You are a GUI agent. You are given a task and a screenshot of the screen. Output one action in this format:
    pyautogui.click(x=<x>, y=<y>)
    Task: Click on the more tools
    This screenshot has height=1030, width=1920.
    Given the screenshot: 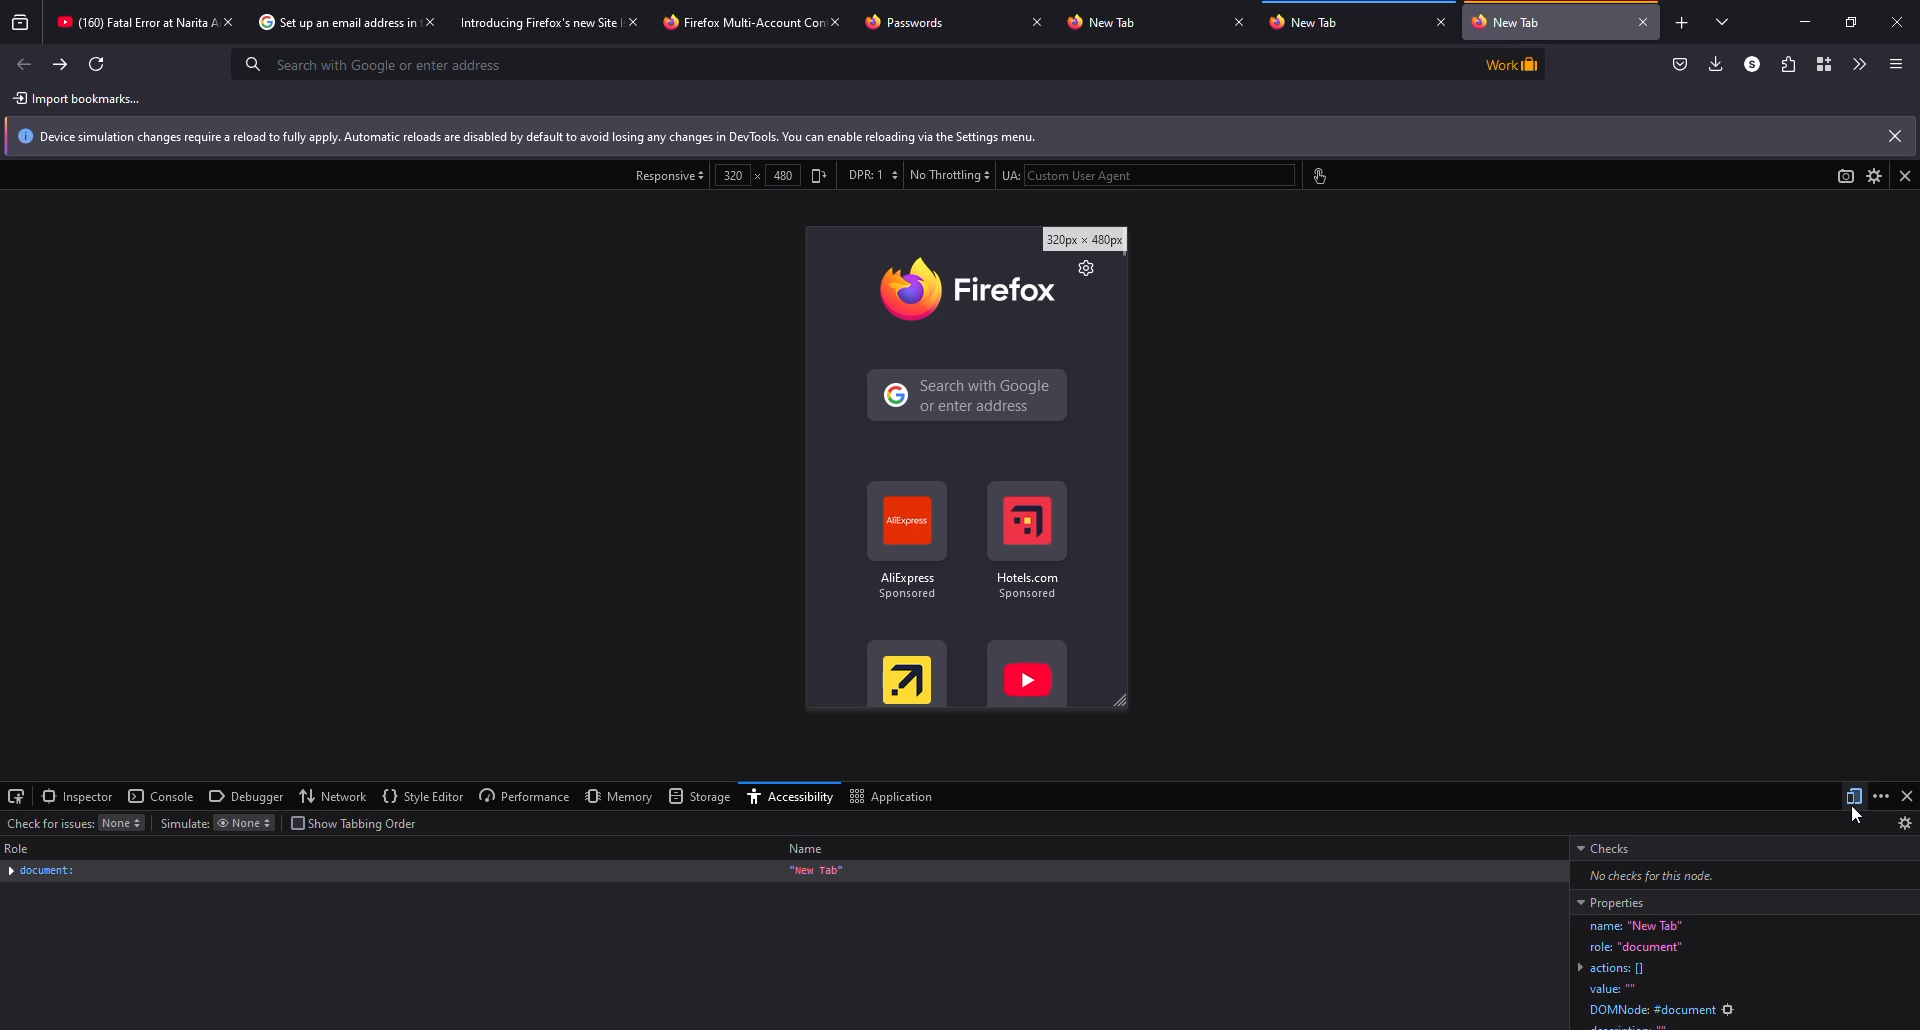 What is the action you would take?
    pyautogui.click(x=1856, y=64)
    